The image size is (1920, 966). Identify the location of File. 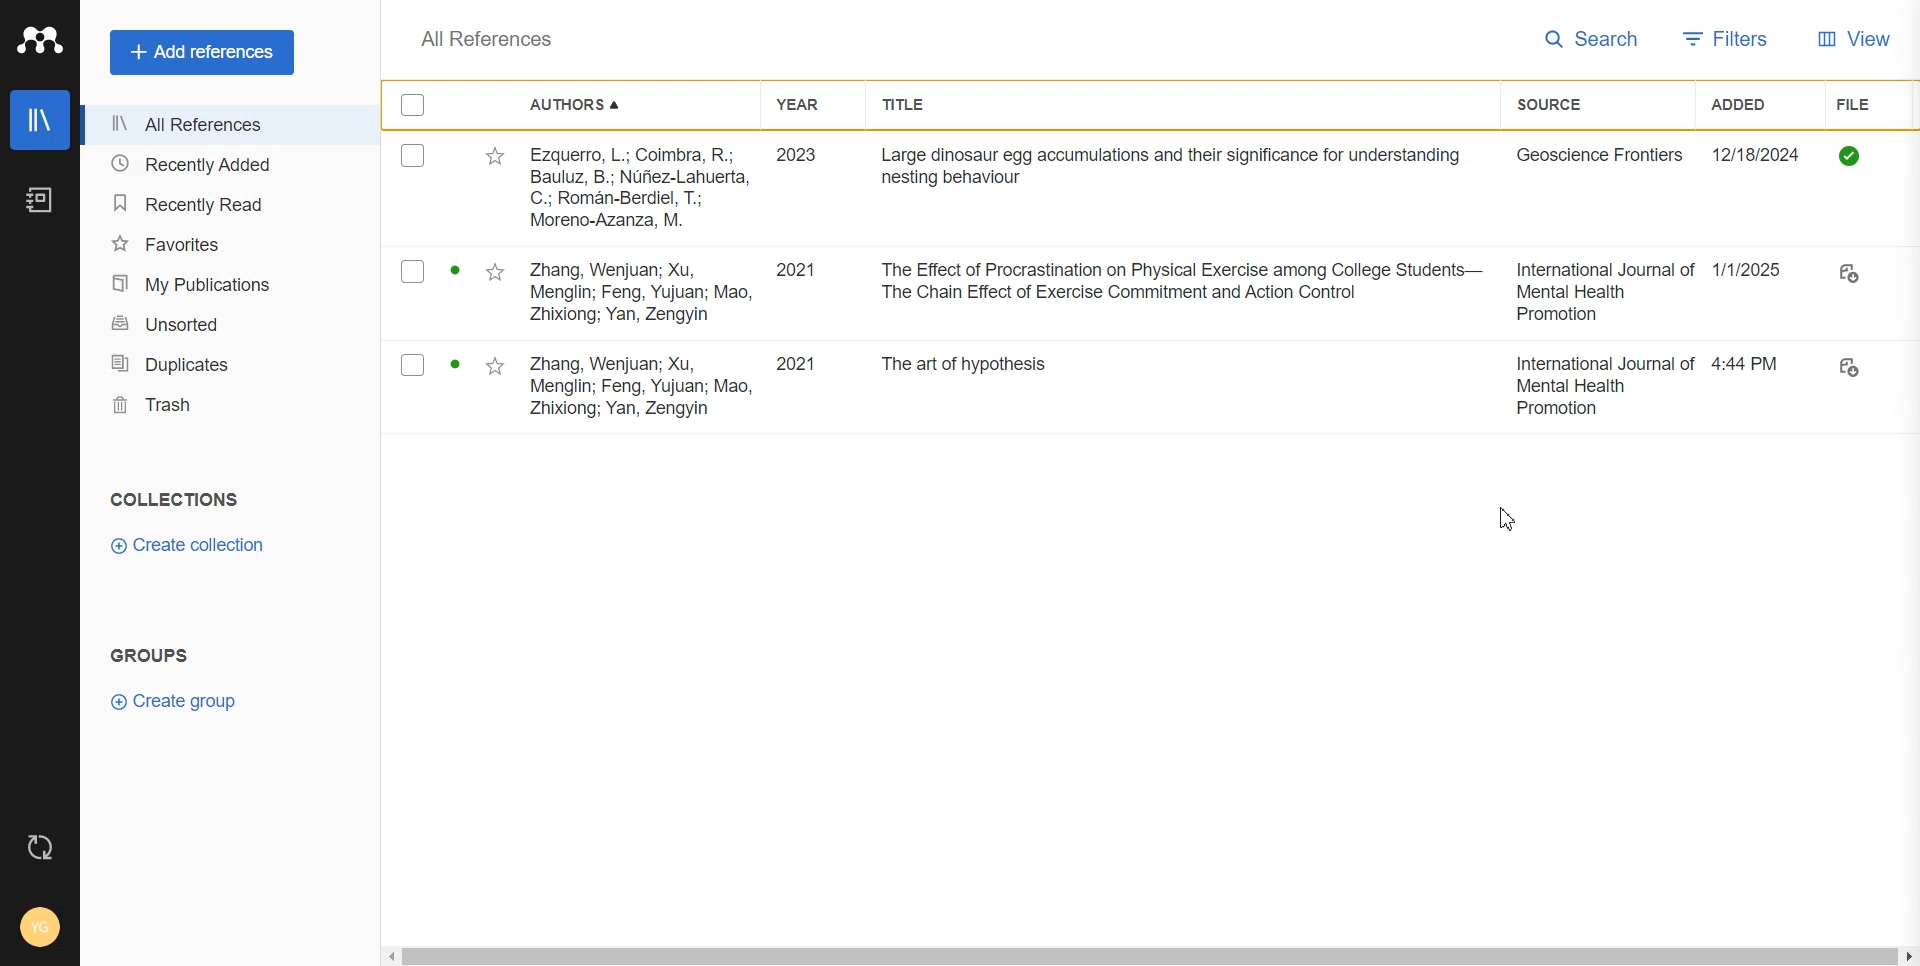
(1854, 368).